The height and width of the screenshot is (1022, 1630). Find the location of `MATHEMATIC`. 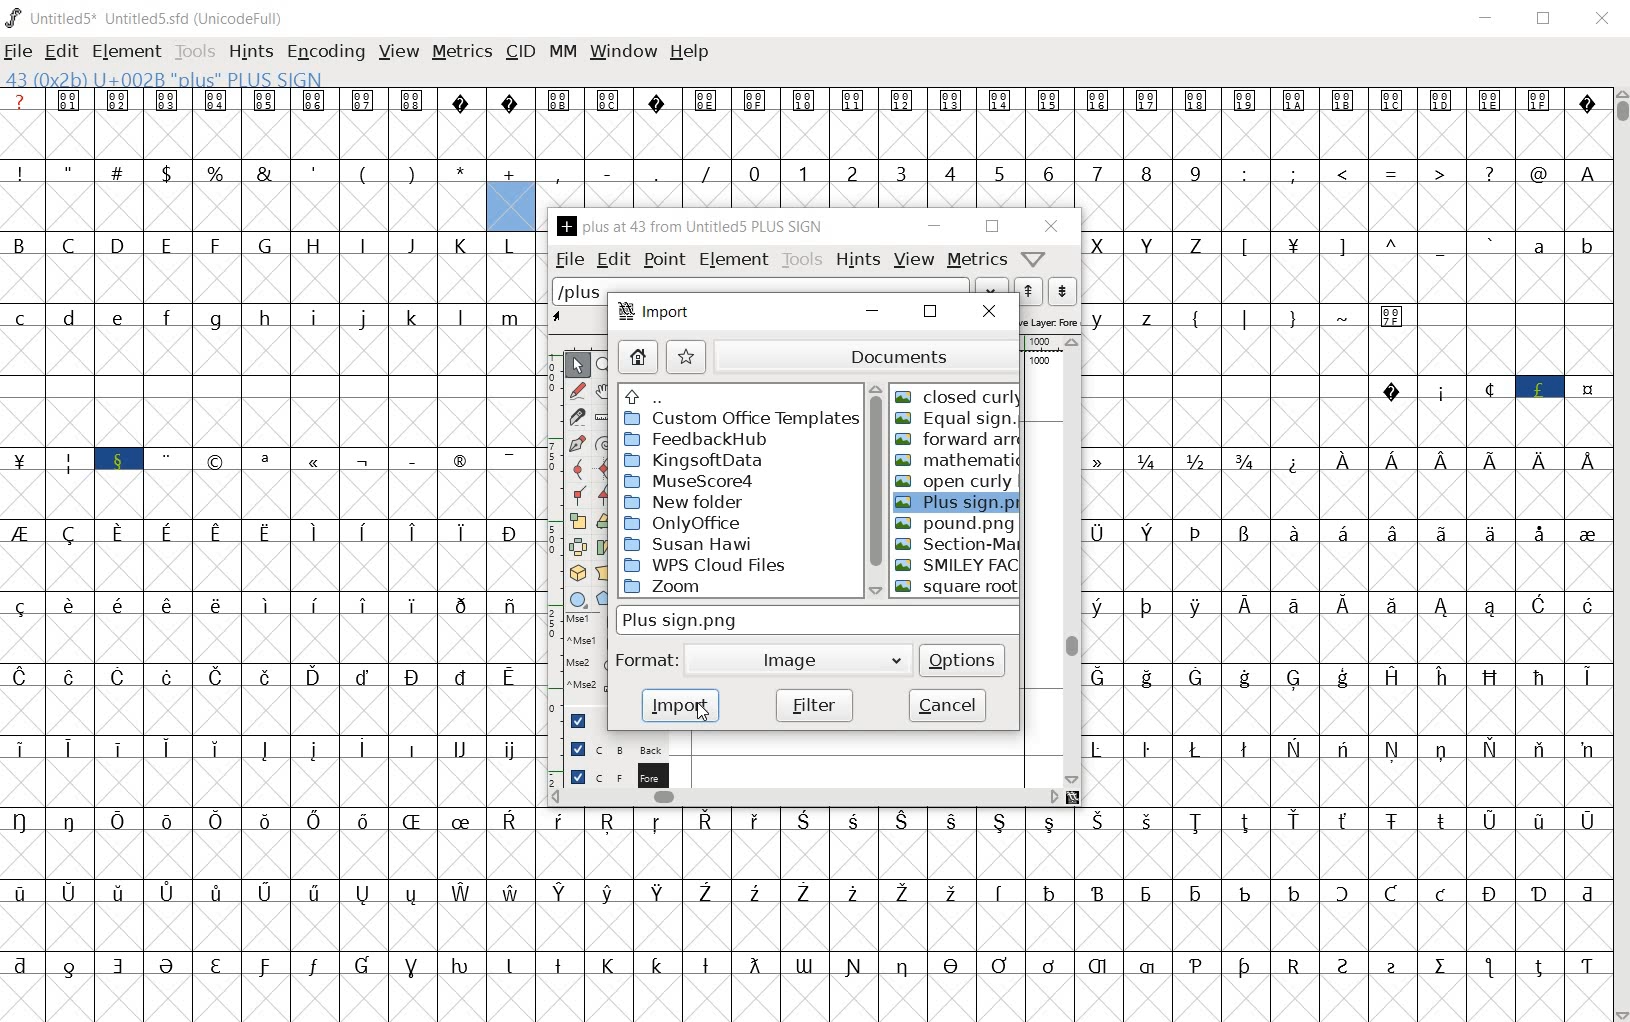

MATHEMATIC is located at coordinates (958, 460).